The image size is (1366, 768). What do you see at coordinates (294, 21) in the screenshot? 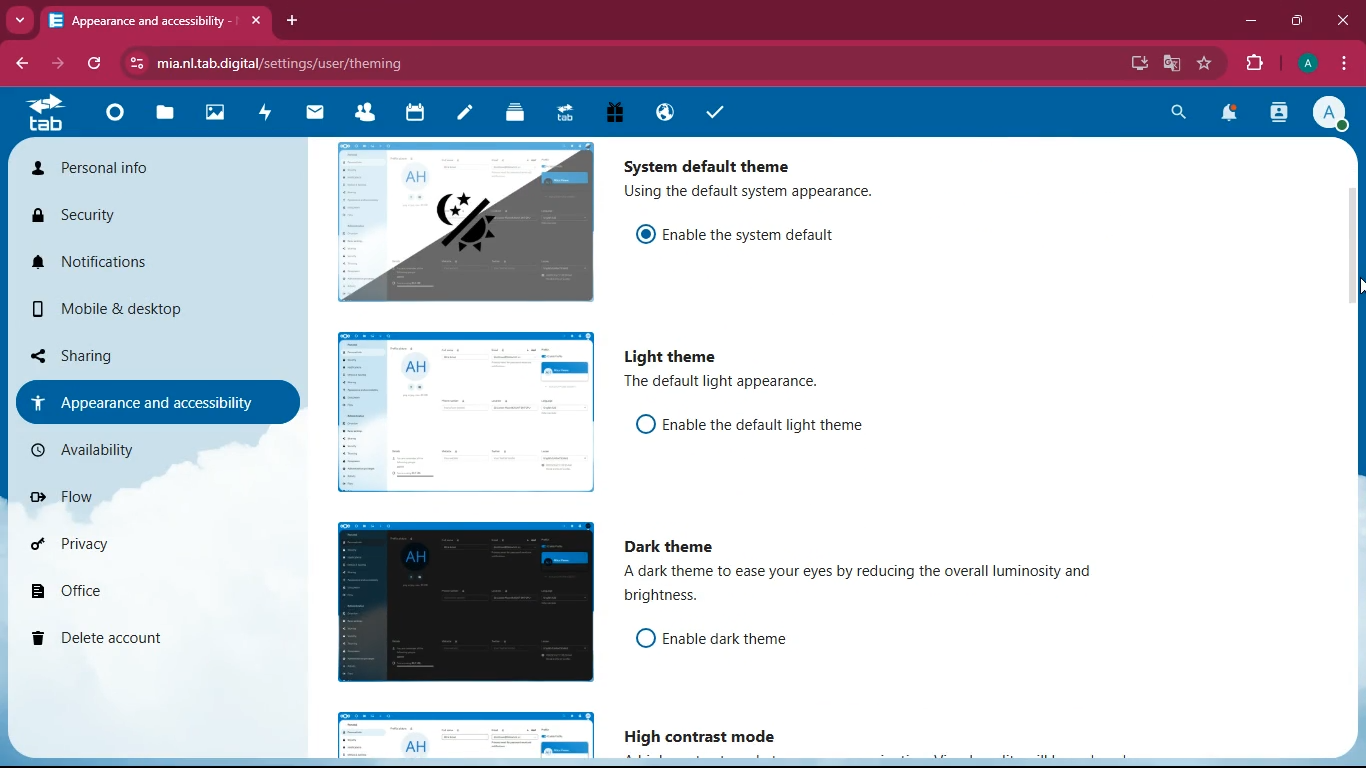
I see `add tab` at bounding box center [294, 21].